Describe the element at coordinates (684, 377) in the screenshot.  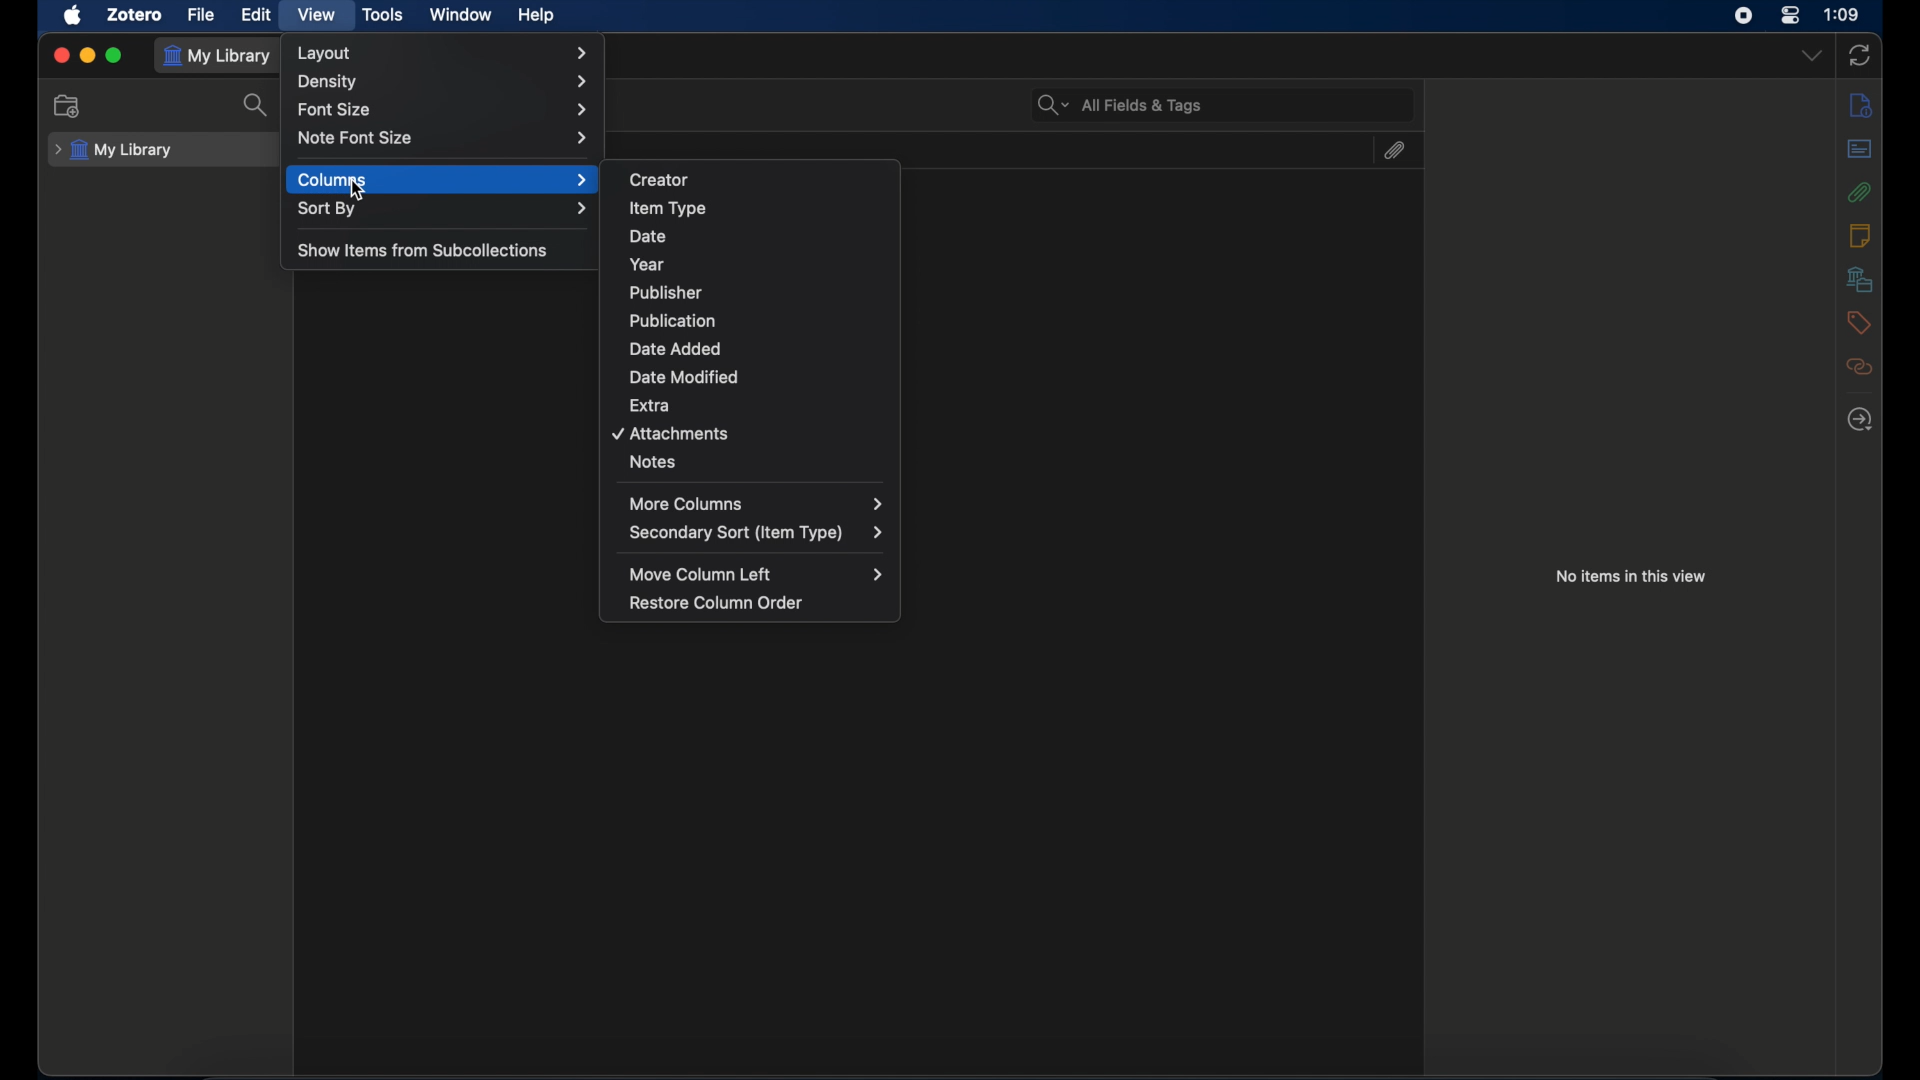
I see `date modified` at that location.